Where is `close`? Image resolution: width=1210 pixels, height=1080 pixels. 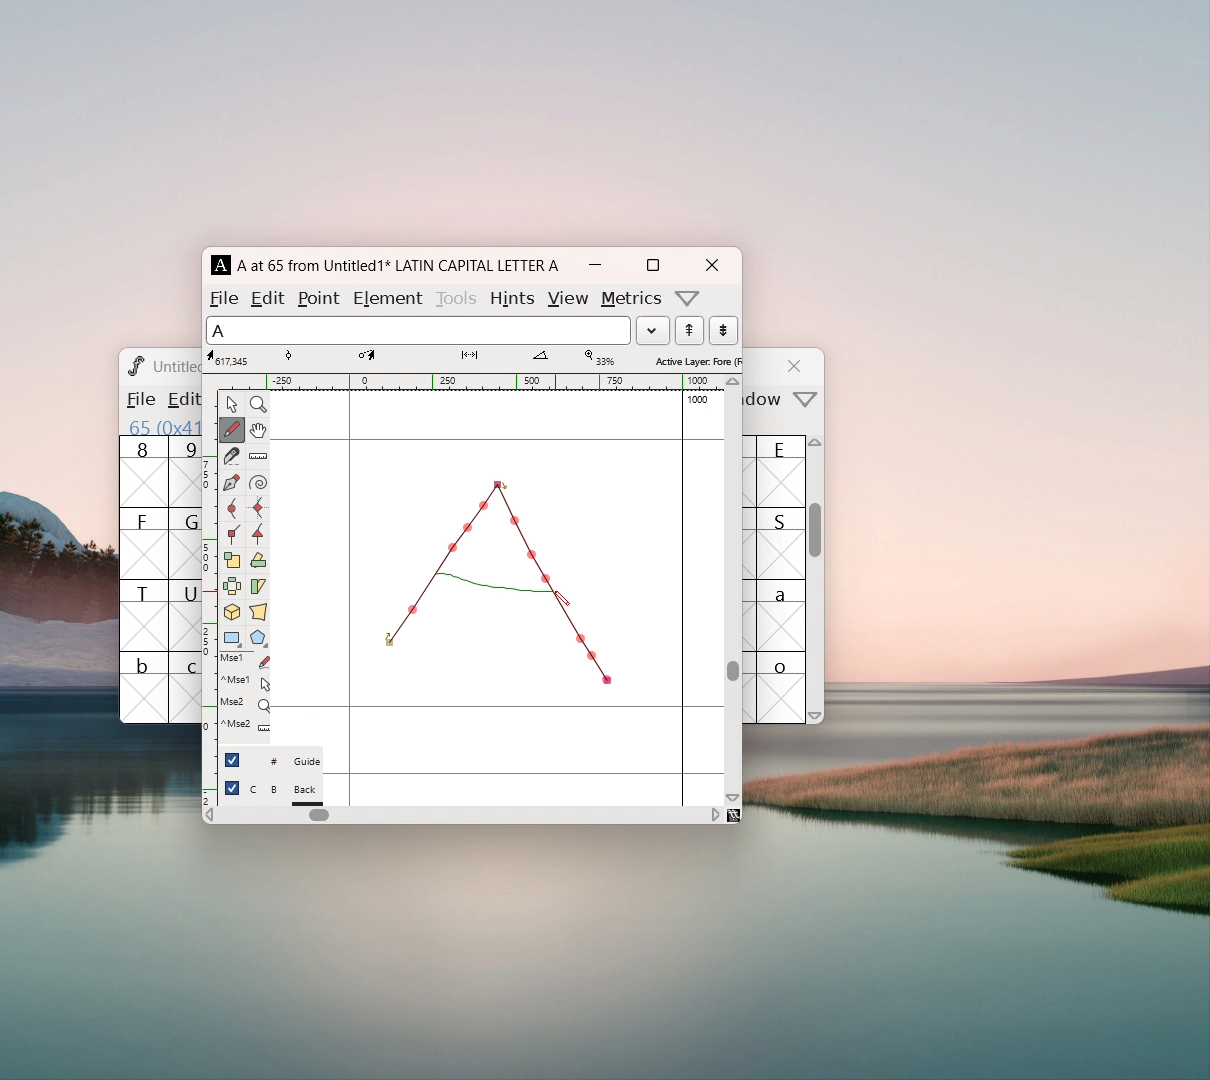 close is located at coordinates (797, 366).